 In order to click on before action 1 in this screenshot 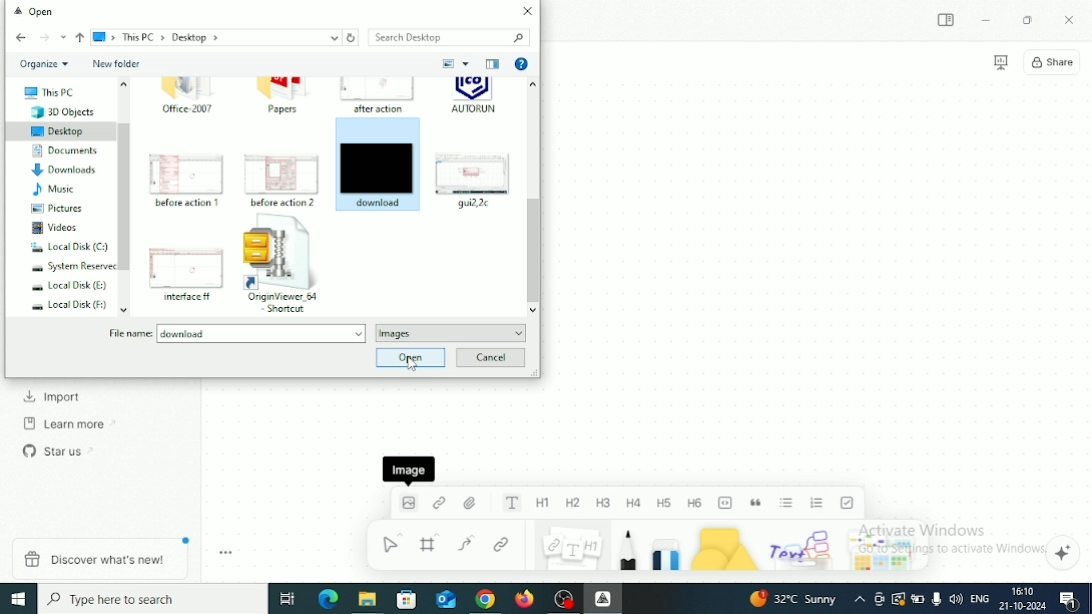, I will do `click(188, 180)`.